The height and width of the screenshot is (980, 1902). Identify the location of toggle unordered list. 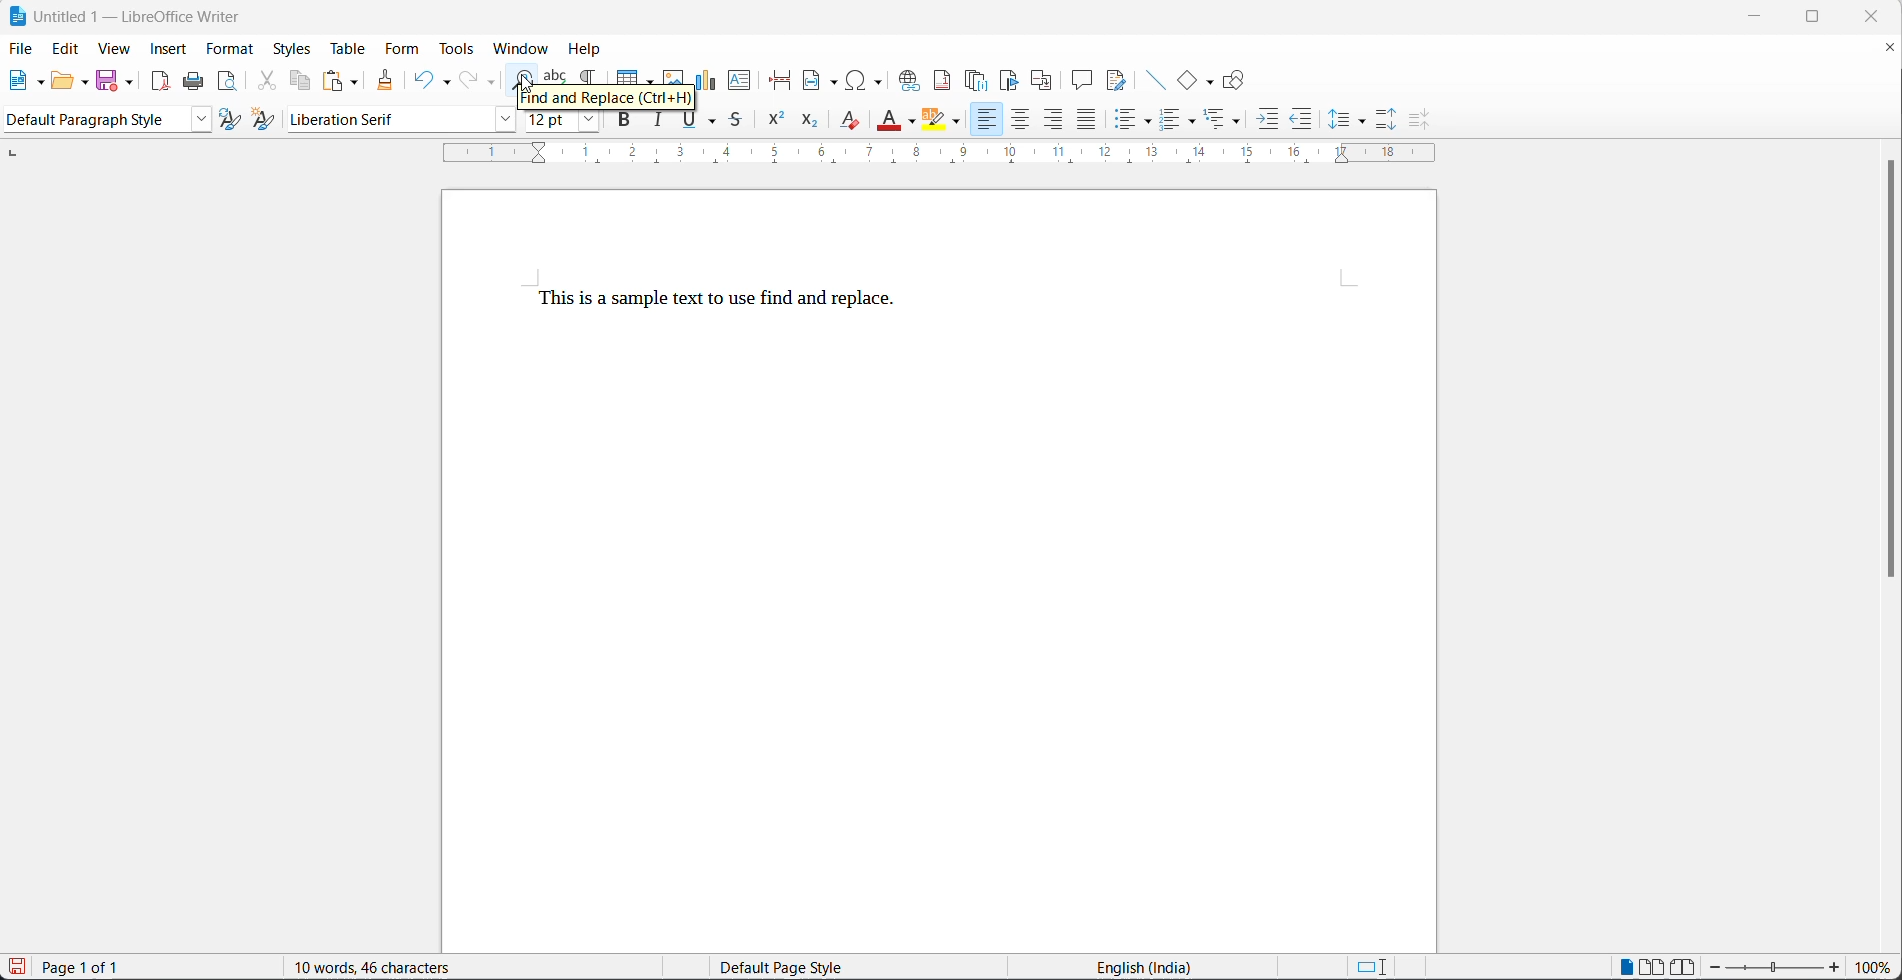
(1130, 123).